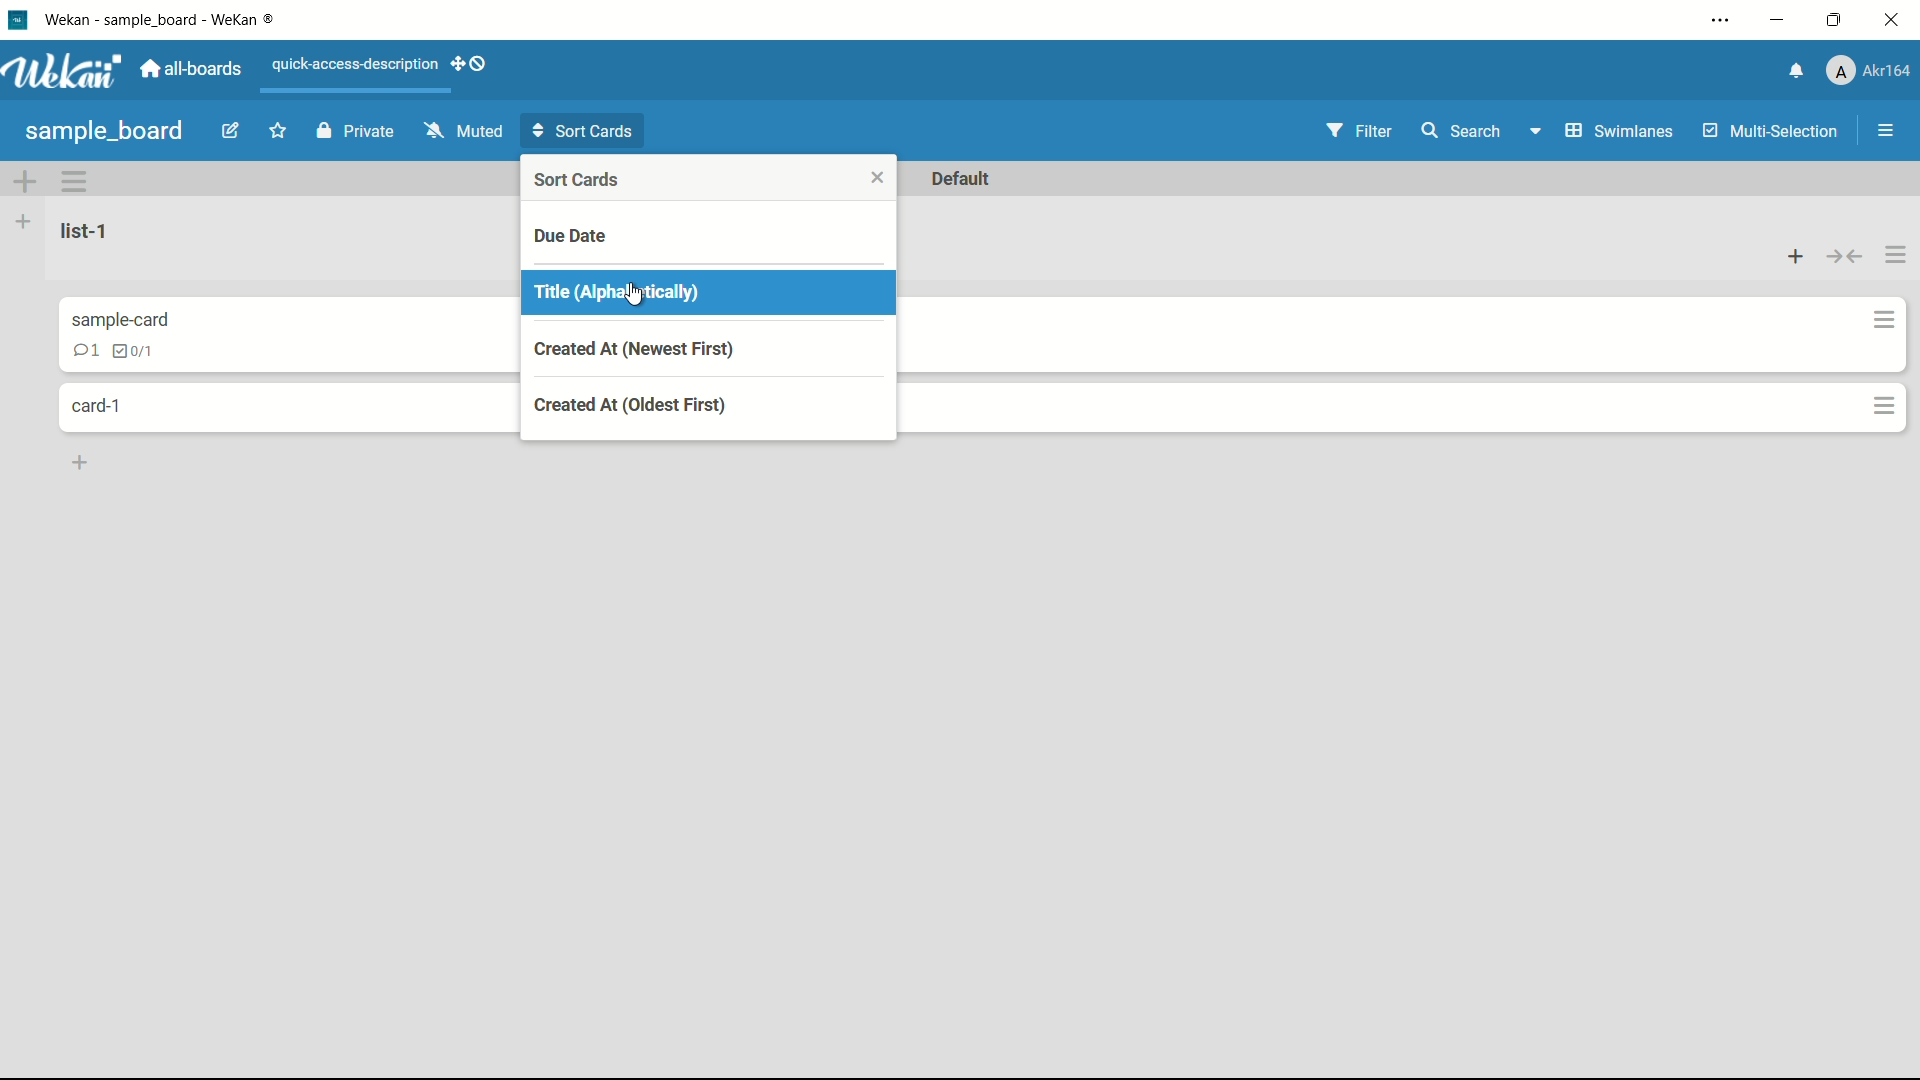 This screenshot has height=1080, width=1920. I want to click on muted, so click(465, 130).